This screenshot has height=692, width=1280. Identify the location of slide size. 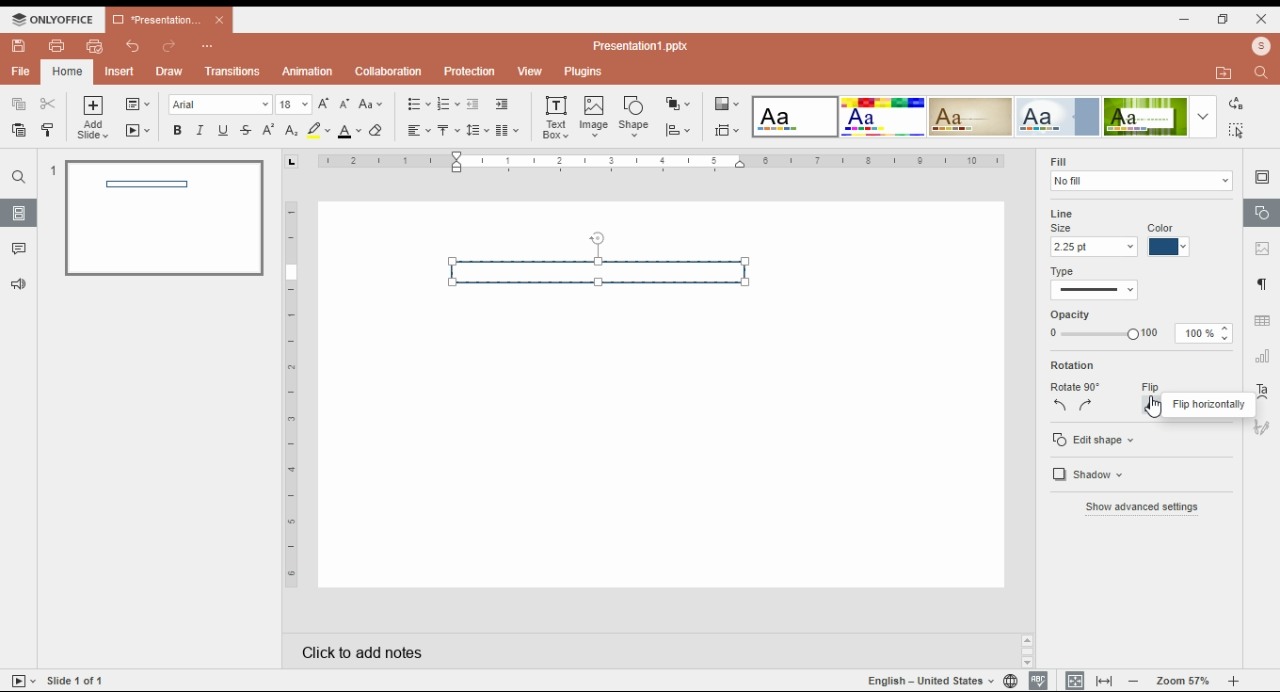
(727, 131).